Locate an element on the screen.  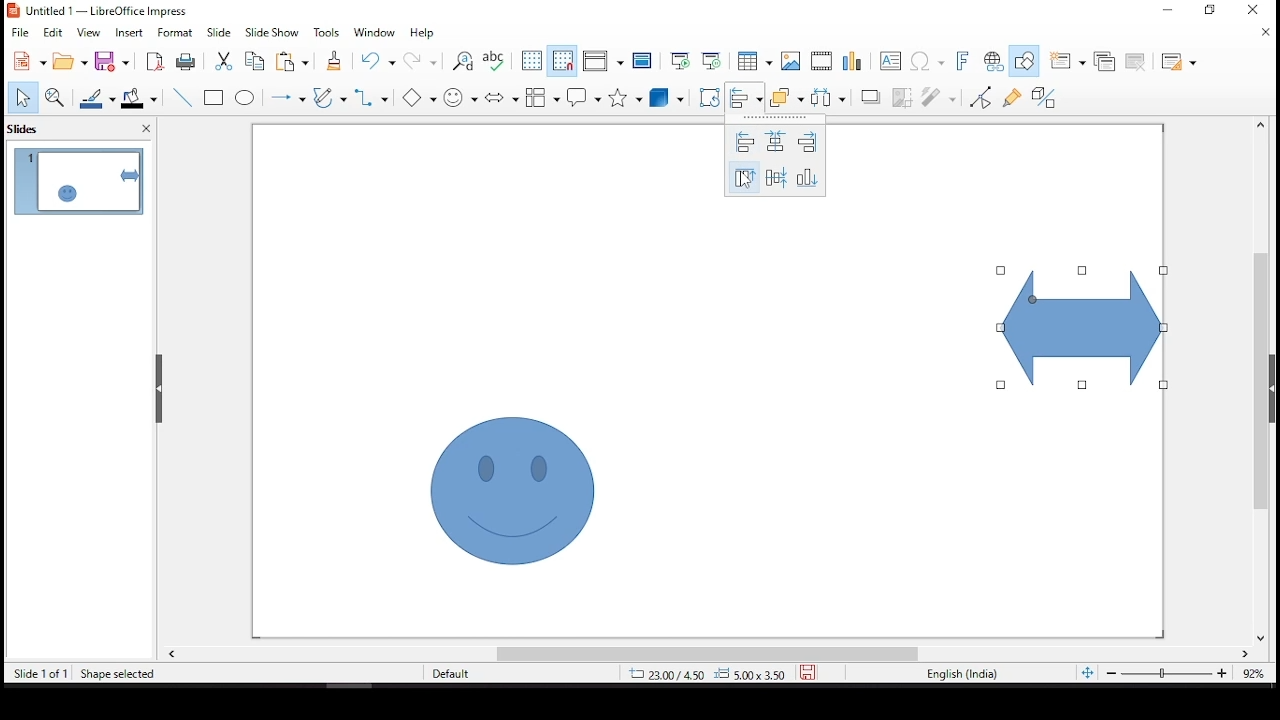
distribute is located at coordinates (824, 96).